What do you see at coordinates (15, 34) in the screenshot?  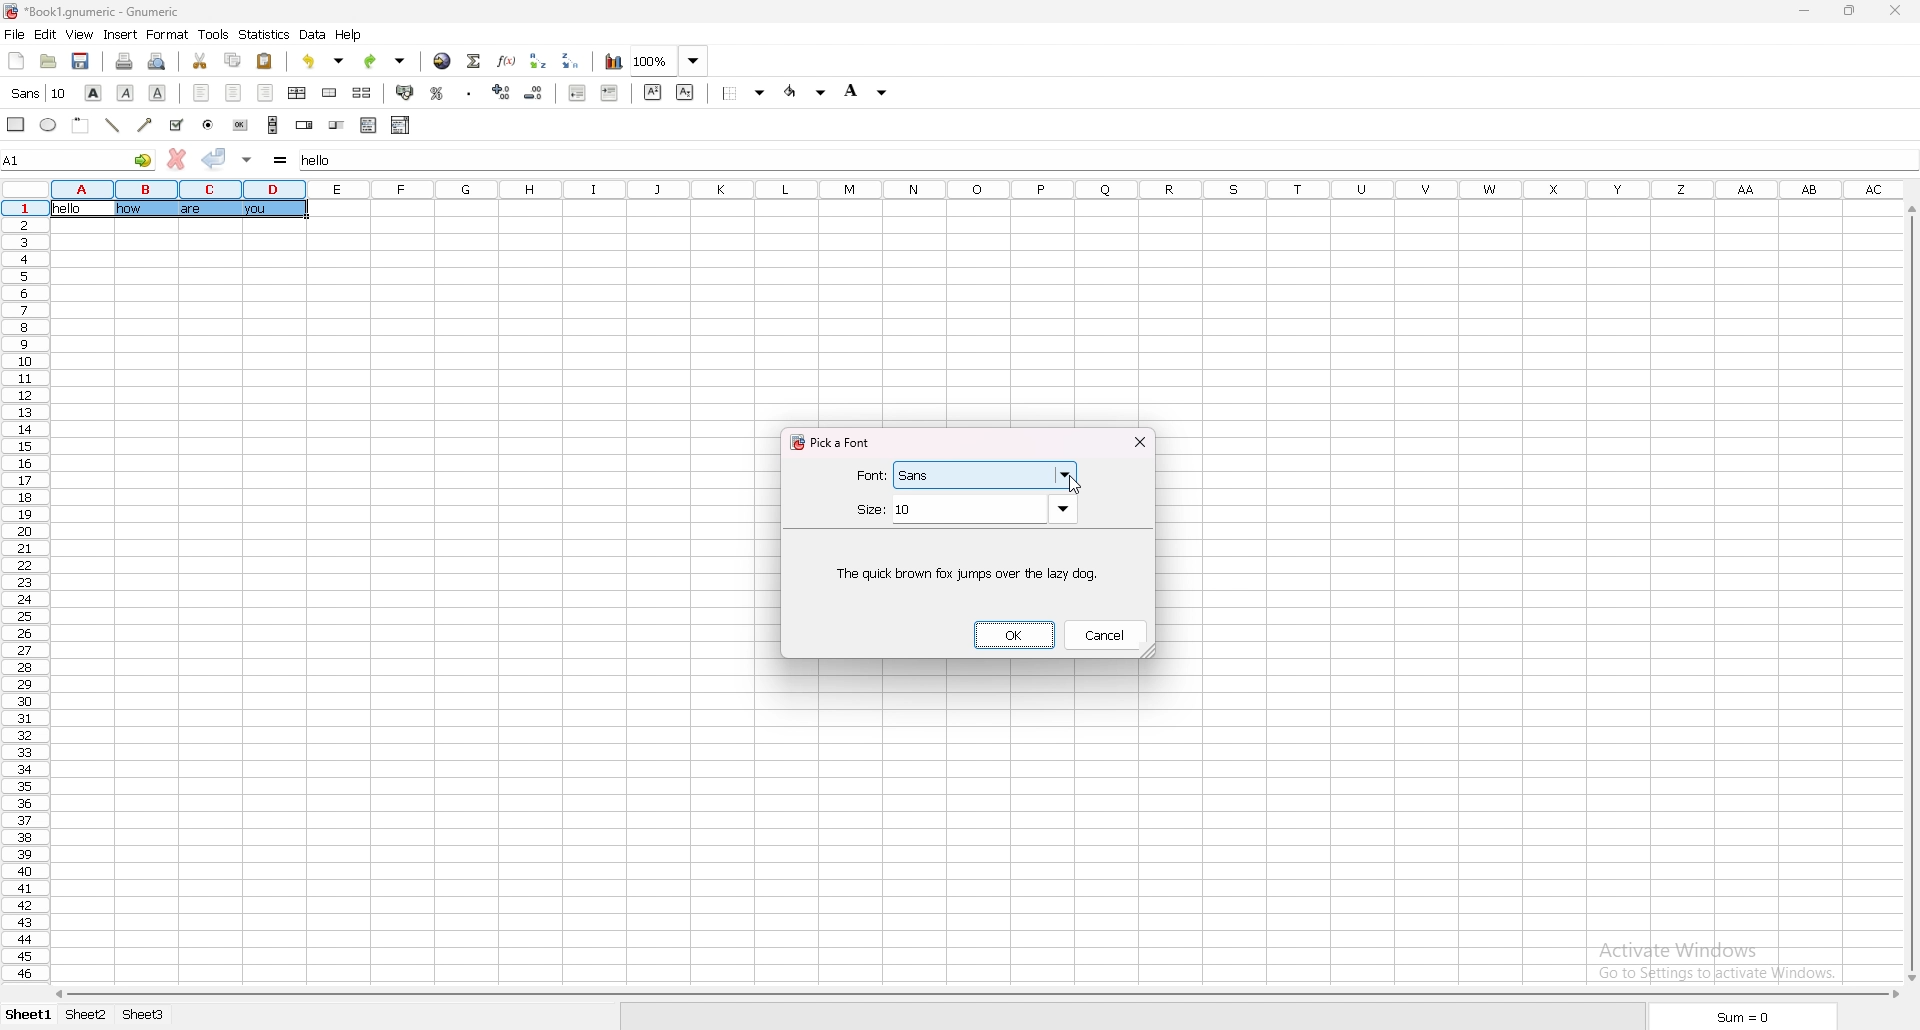 I see `file` at bounding box center [15, 34].